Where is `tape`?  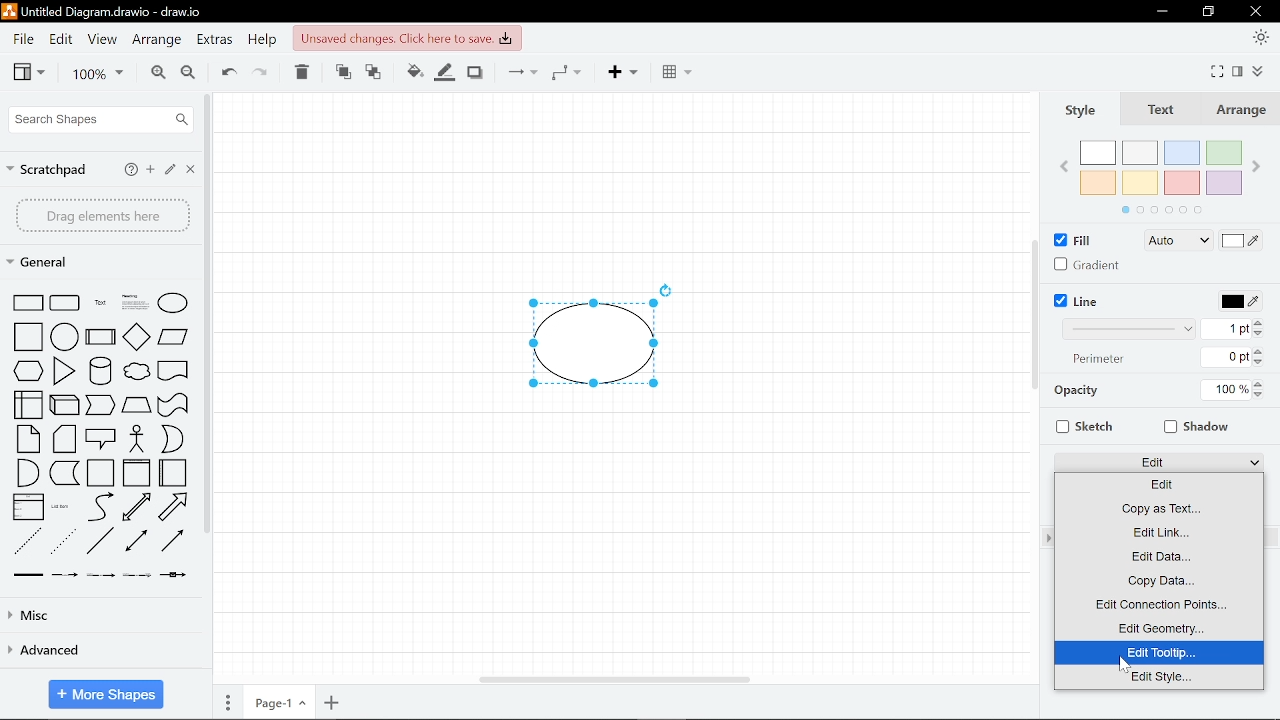 tape is located at coordinates (175, 405).